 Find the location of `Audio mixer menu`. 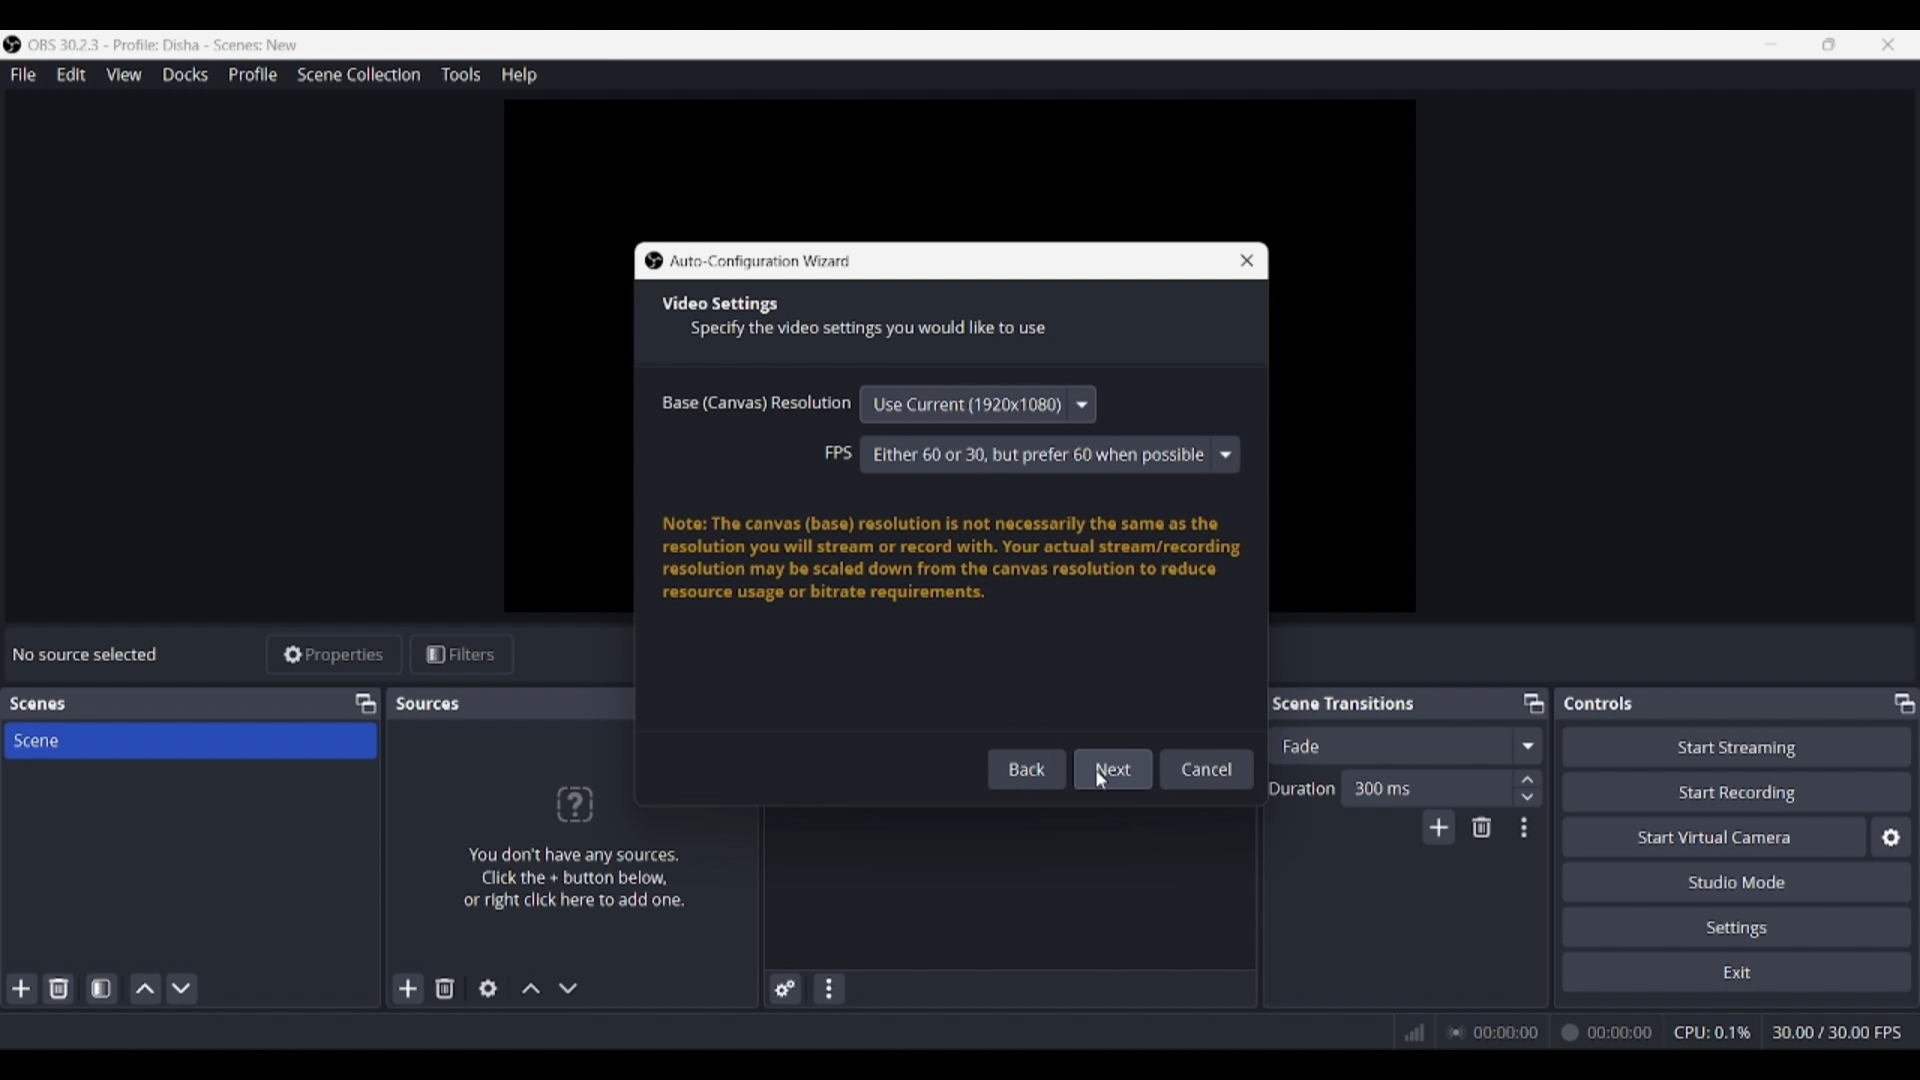

Audio mixer menu is located at coordinates (828, 989).